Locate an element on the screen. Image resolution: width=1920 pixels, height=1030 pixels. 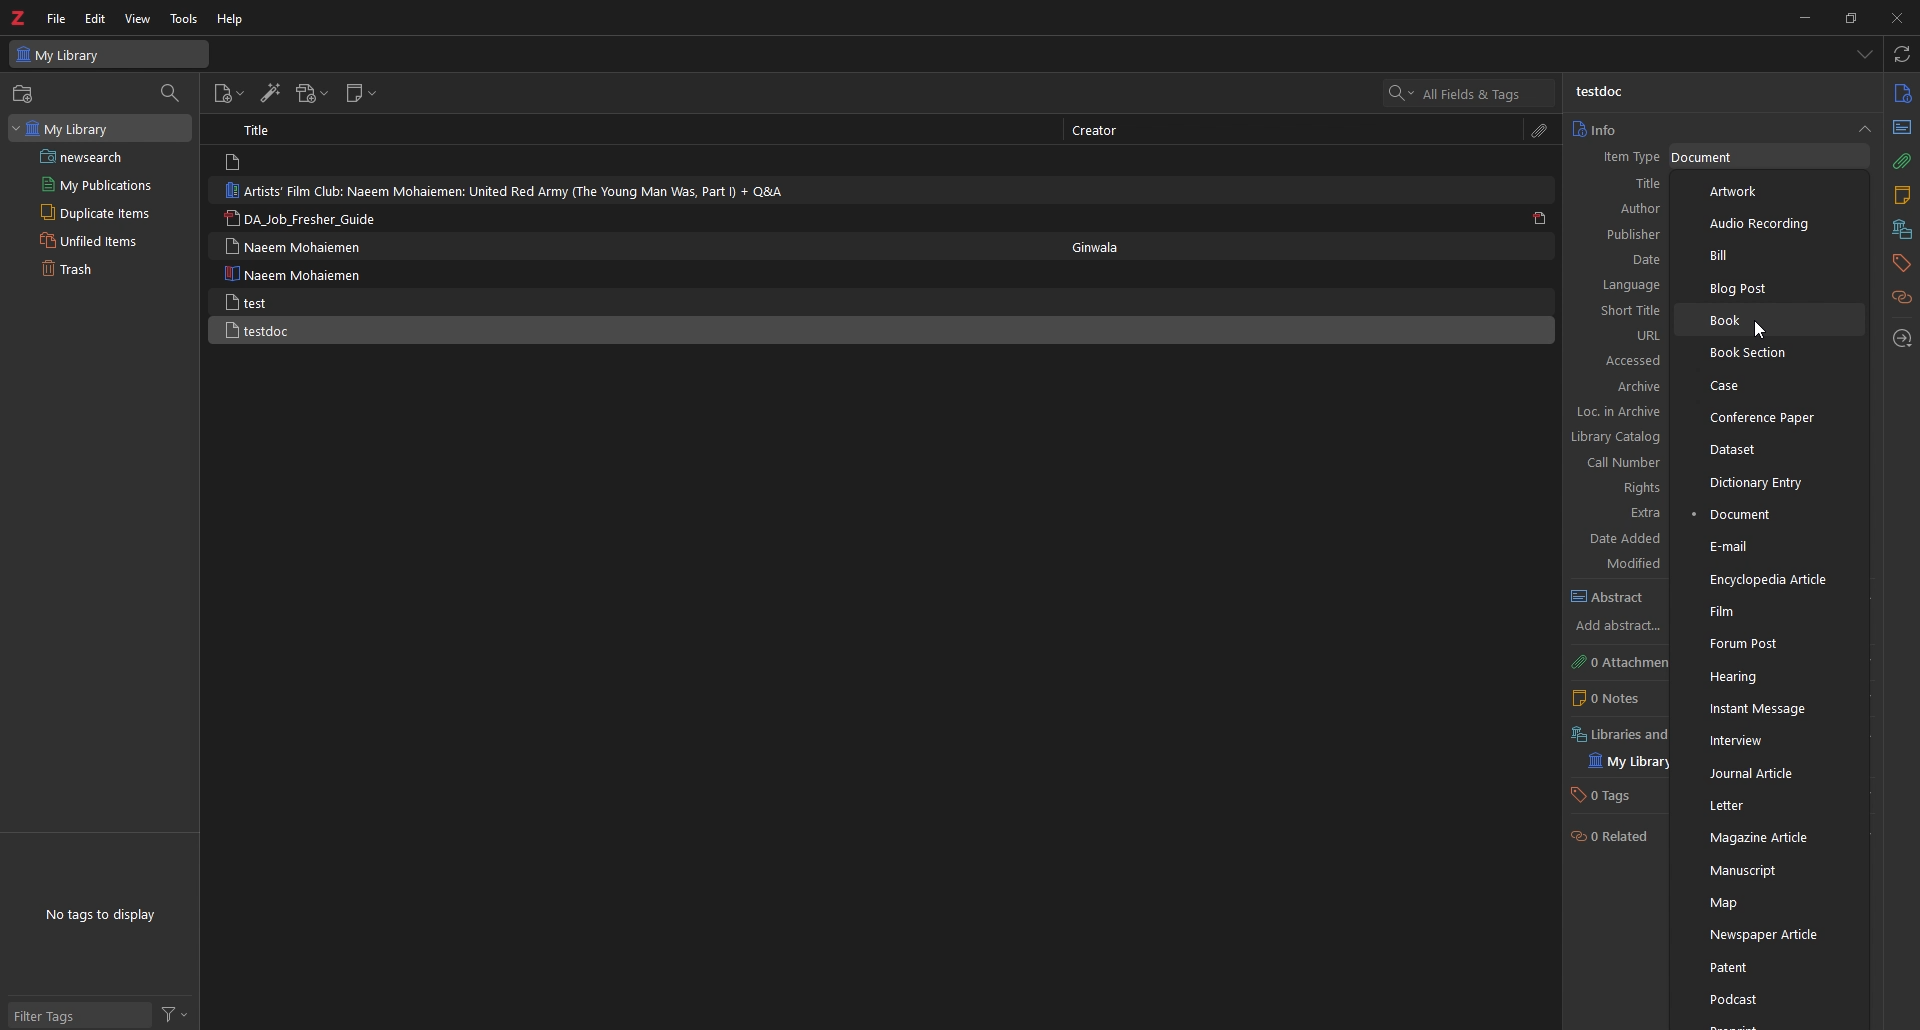
info is located at coordinates (1902, 93).